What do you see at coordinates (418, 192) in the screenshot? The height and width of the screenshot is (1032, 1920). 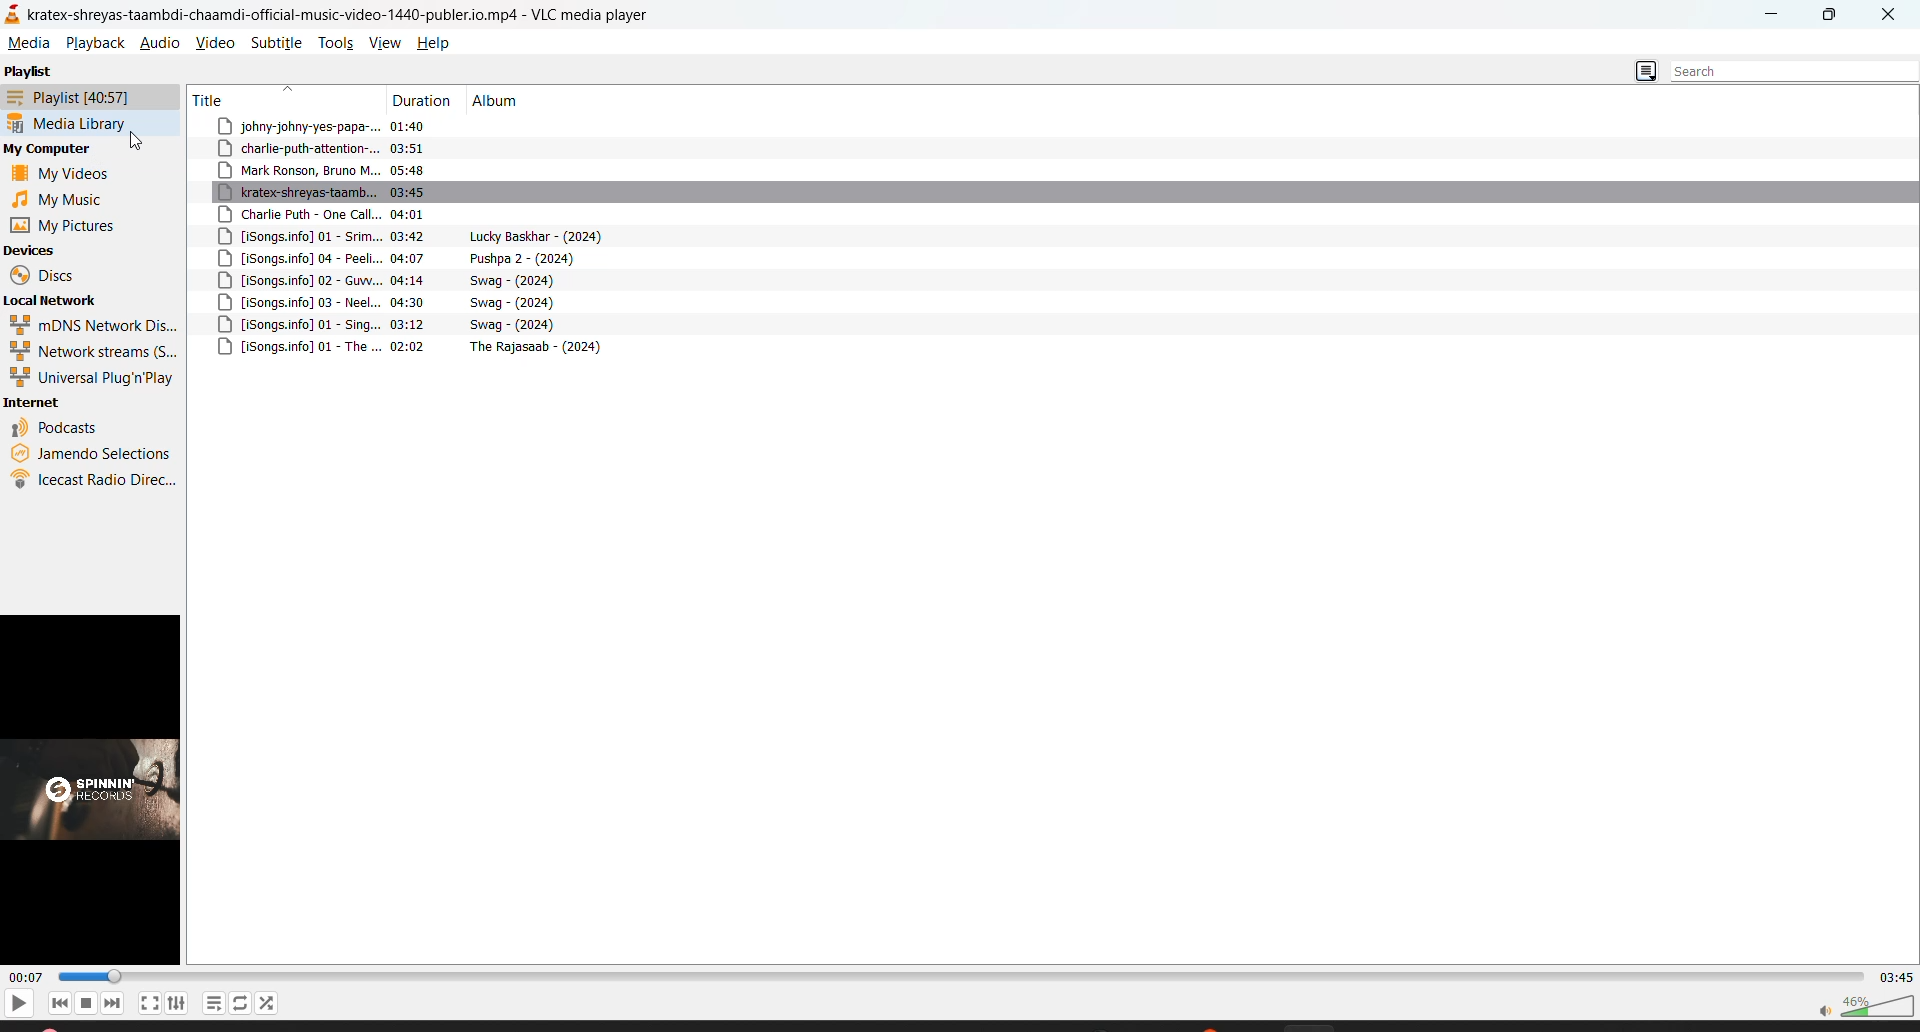 I see `track title , duration and album` at bounding box center [418, 192].